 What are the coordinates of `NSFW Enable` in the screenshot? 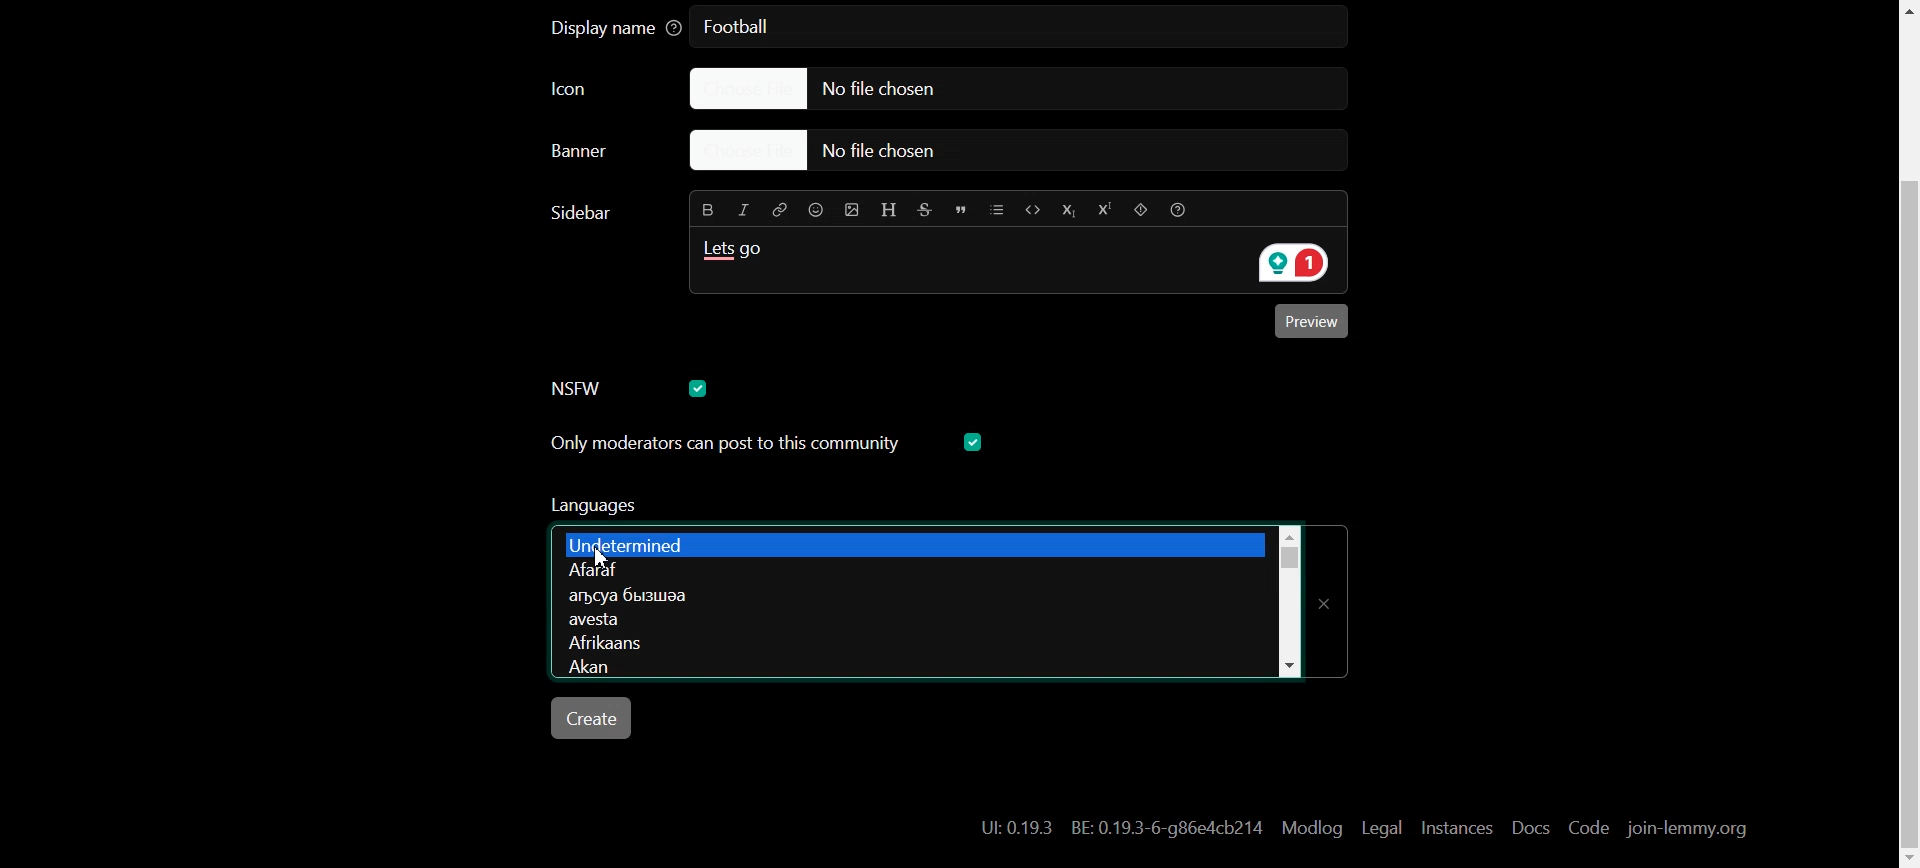 It's located at (582, 388).